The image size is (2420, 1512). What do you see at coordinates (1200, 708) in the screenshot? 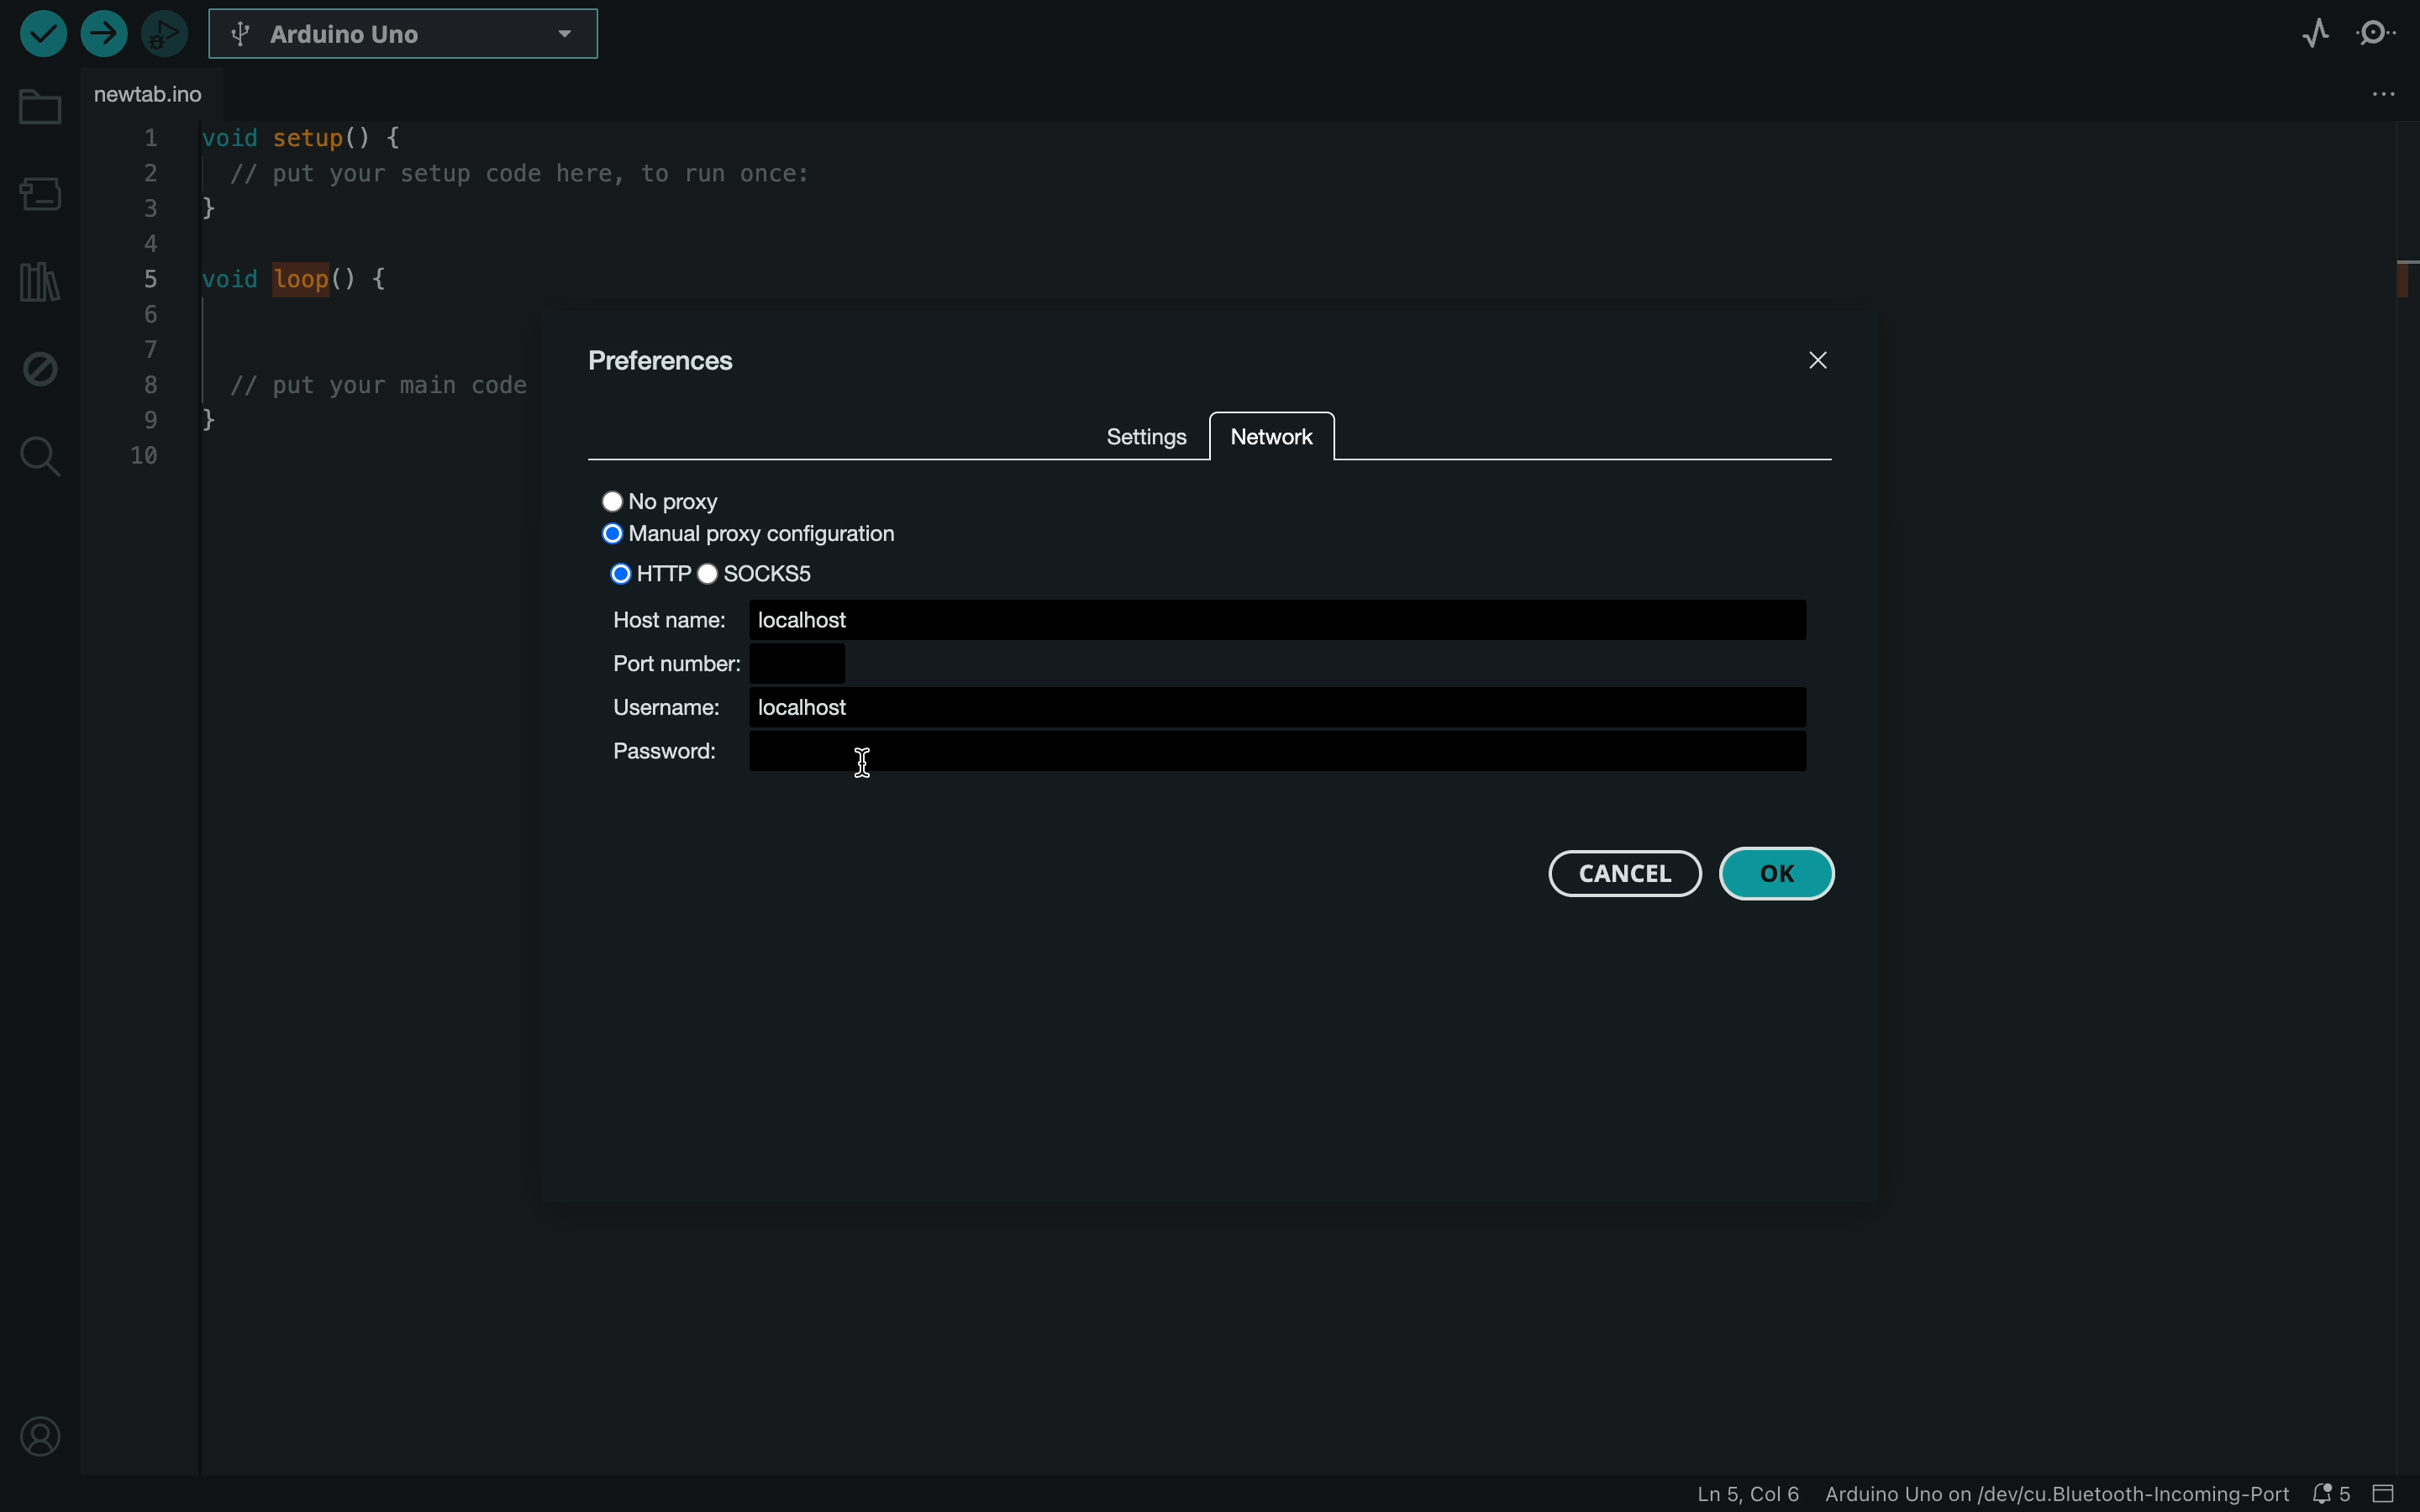
I see `username` at bounding box center [1200, 708].